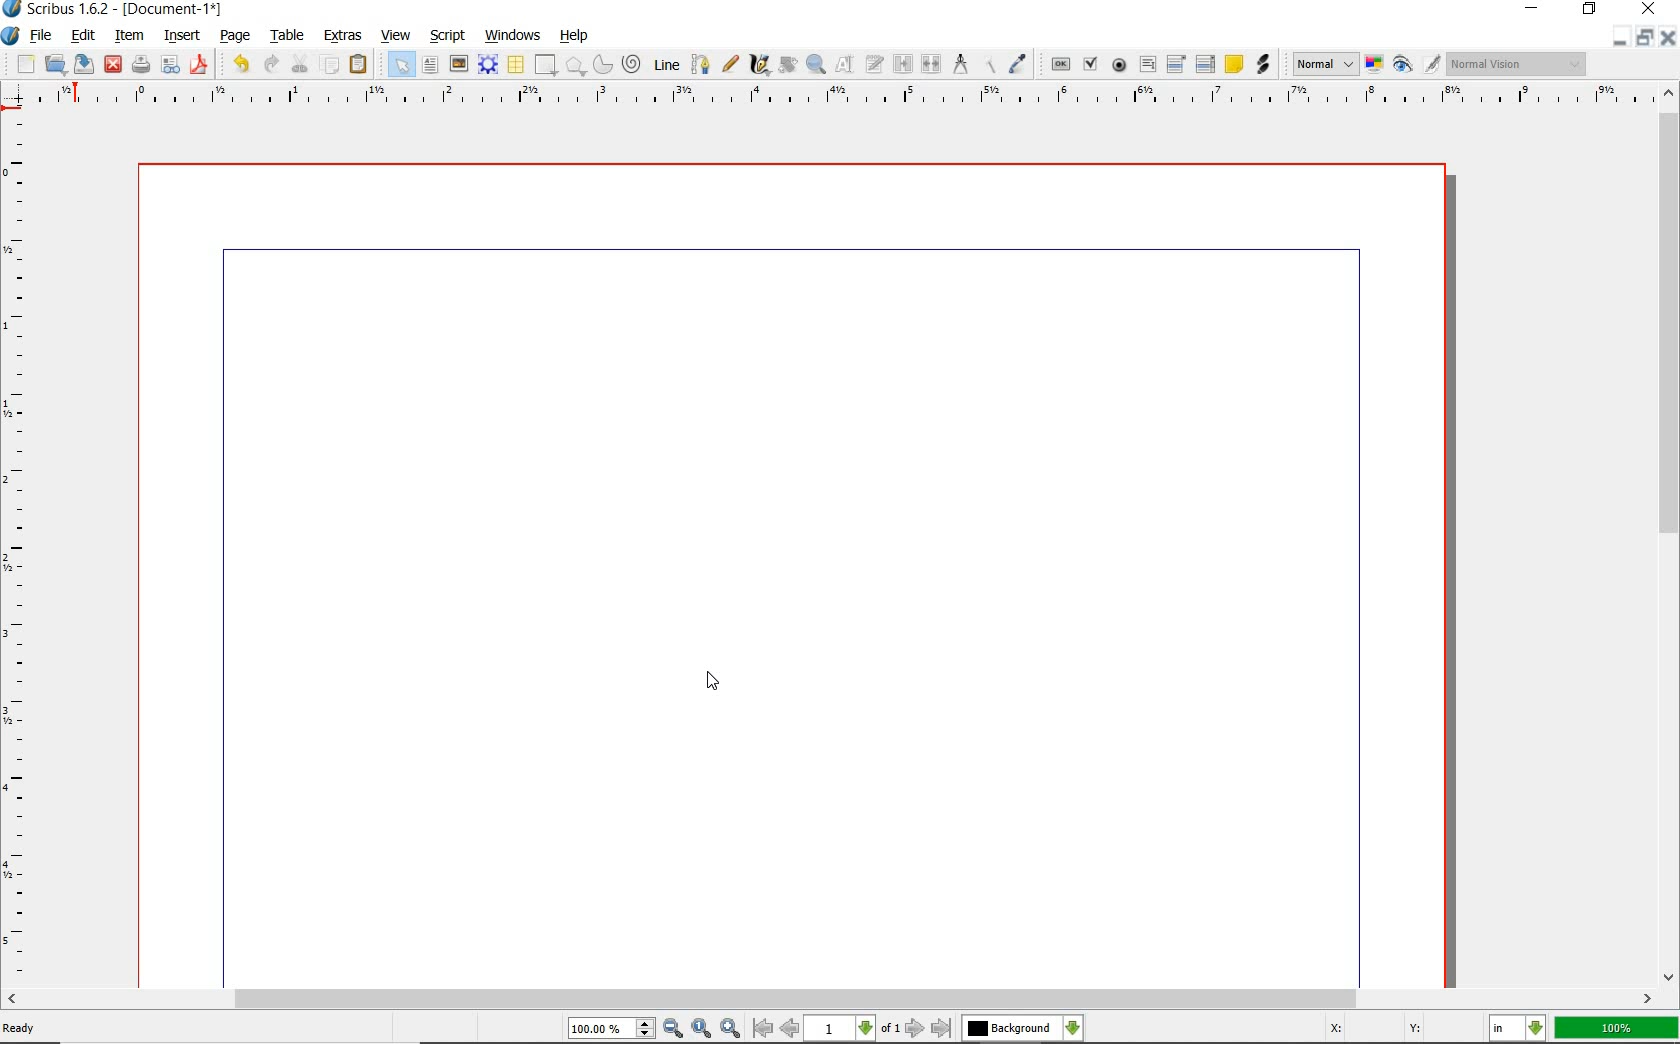  What do you see at coordinates (1204, 64) in the screenshot?
I see `pdf list box` at bounding box center [1204, 64].